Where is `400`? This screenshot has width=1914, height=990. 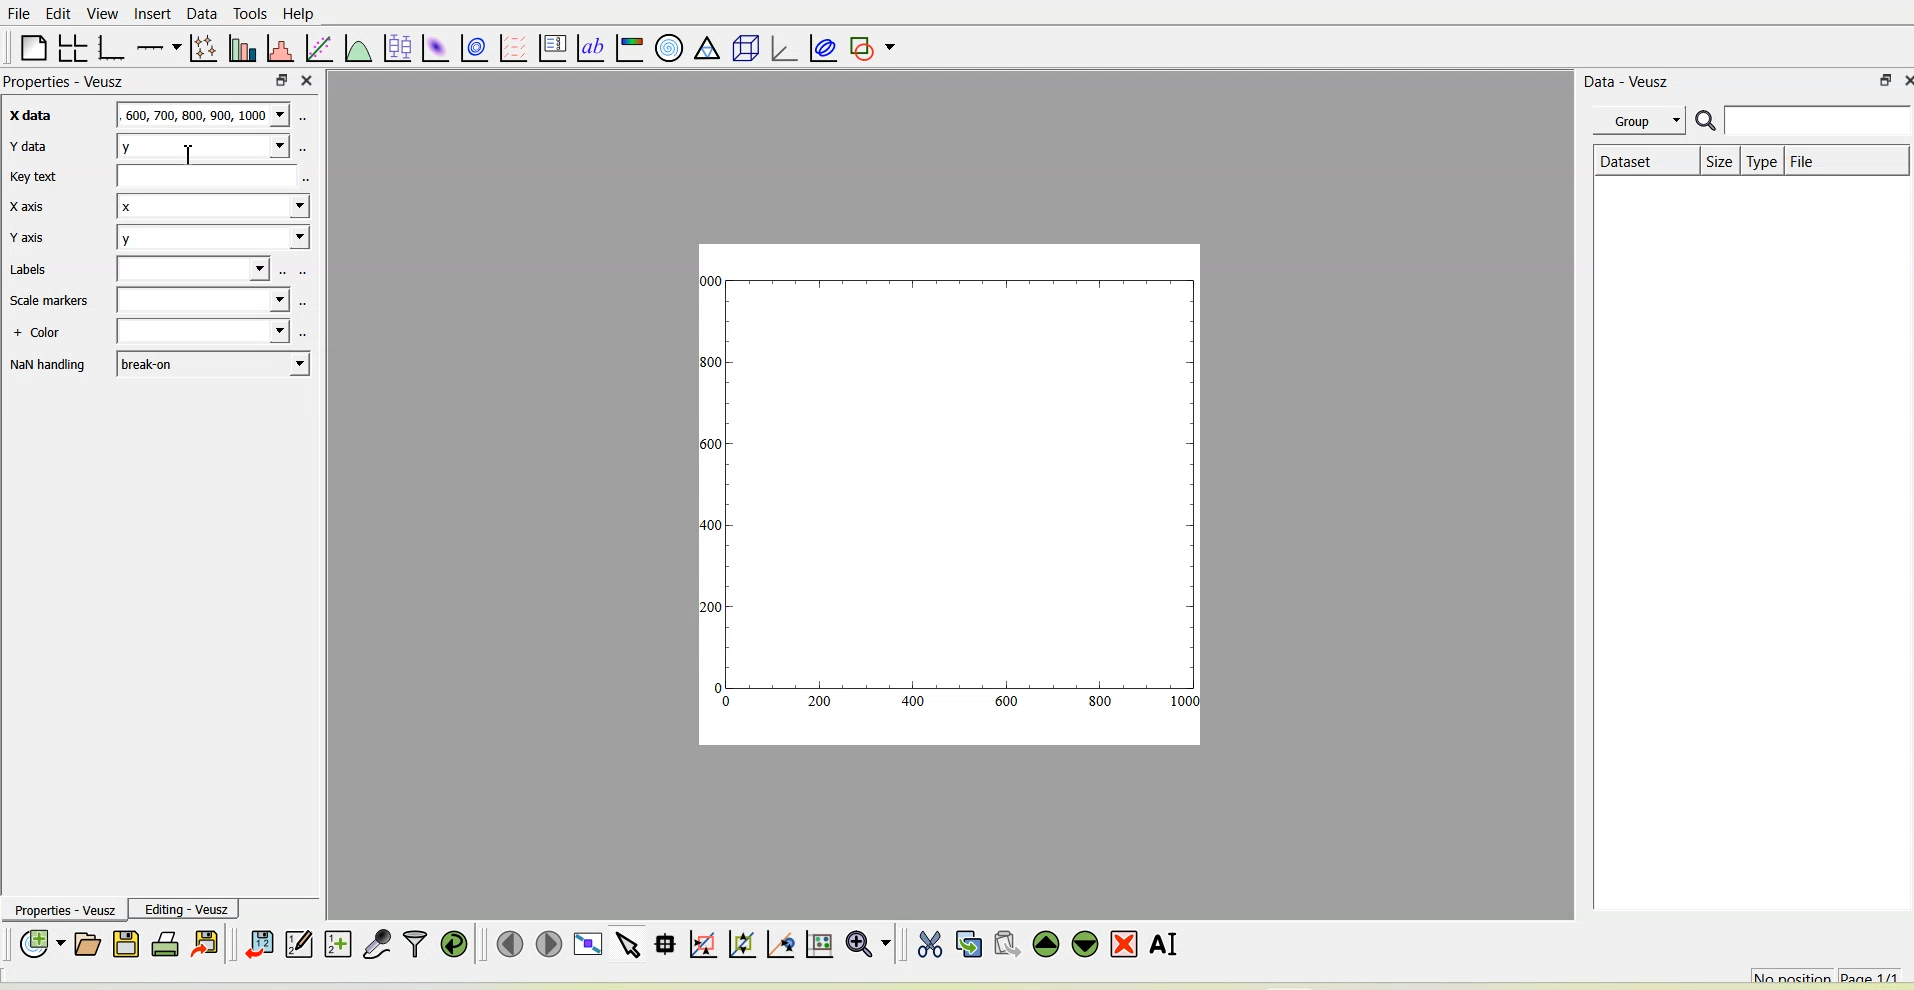 400 is located at coordinates (912, 703).